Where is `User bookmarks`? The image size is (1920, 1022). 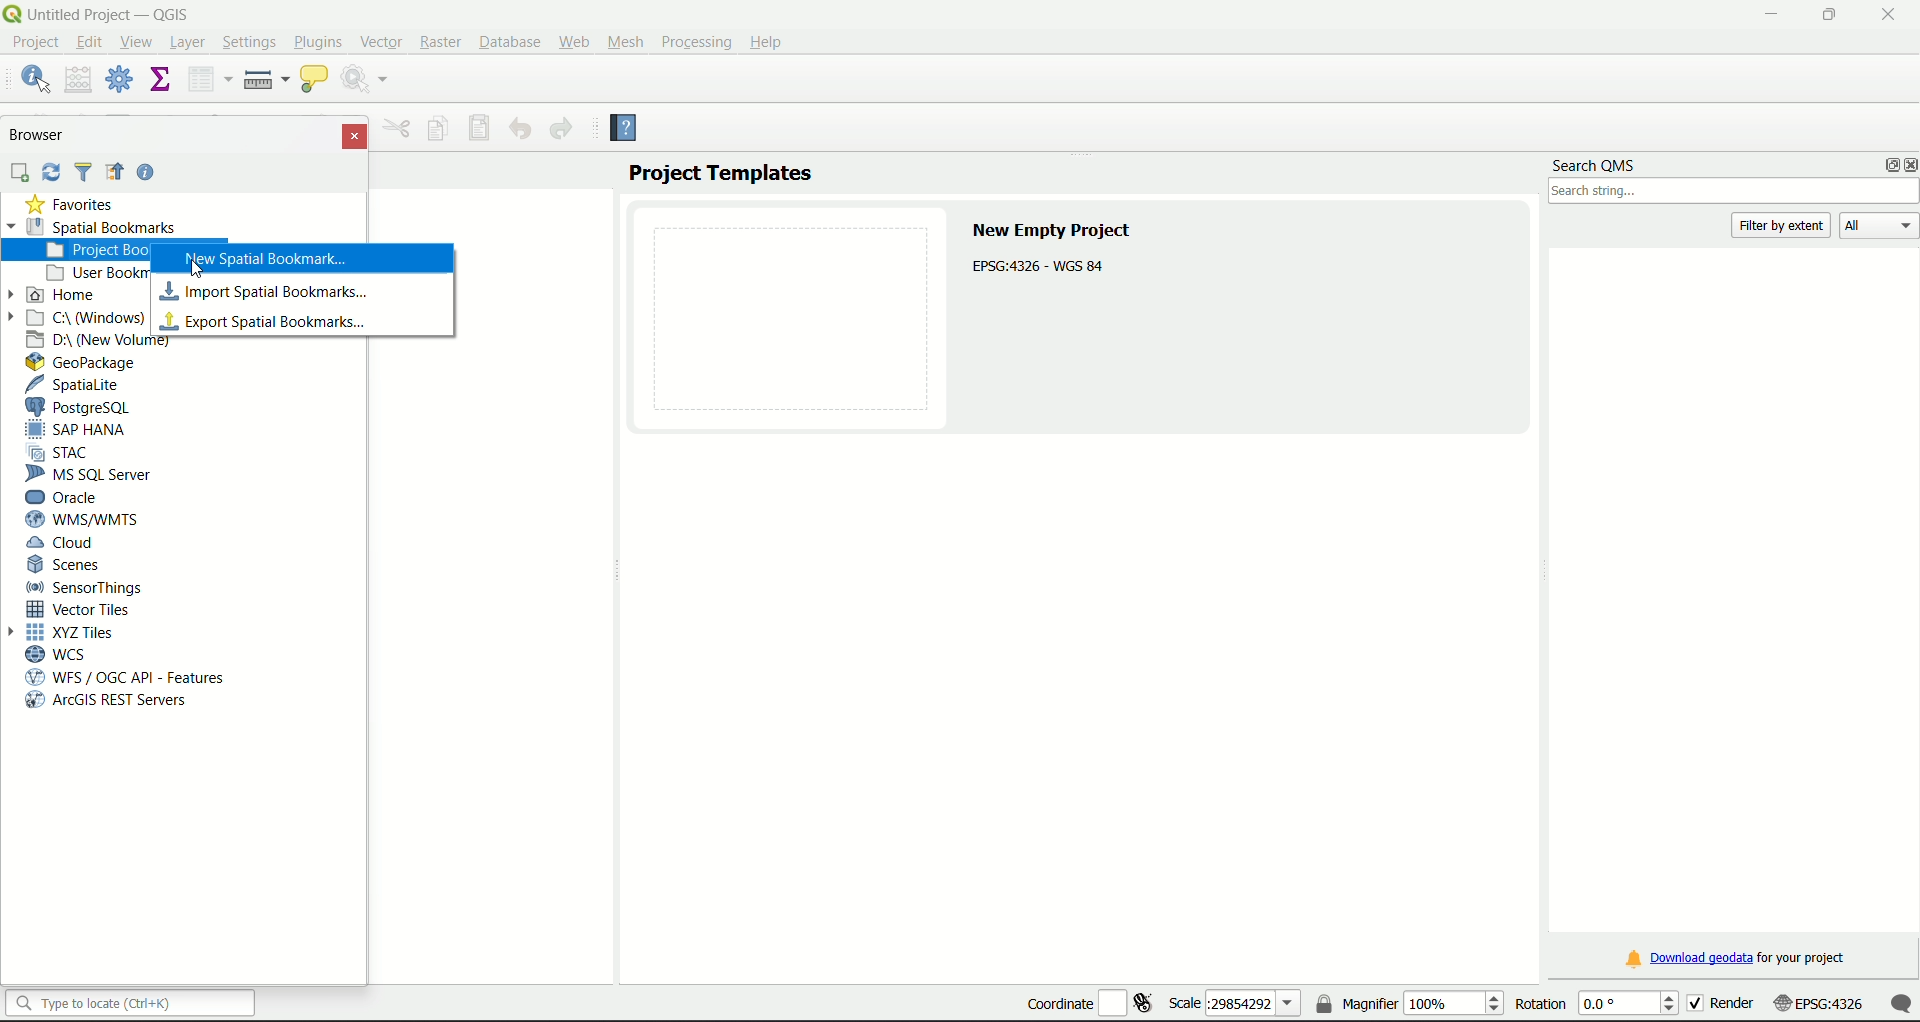 User bookmarks is located at coordinates (95, 273).